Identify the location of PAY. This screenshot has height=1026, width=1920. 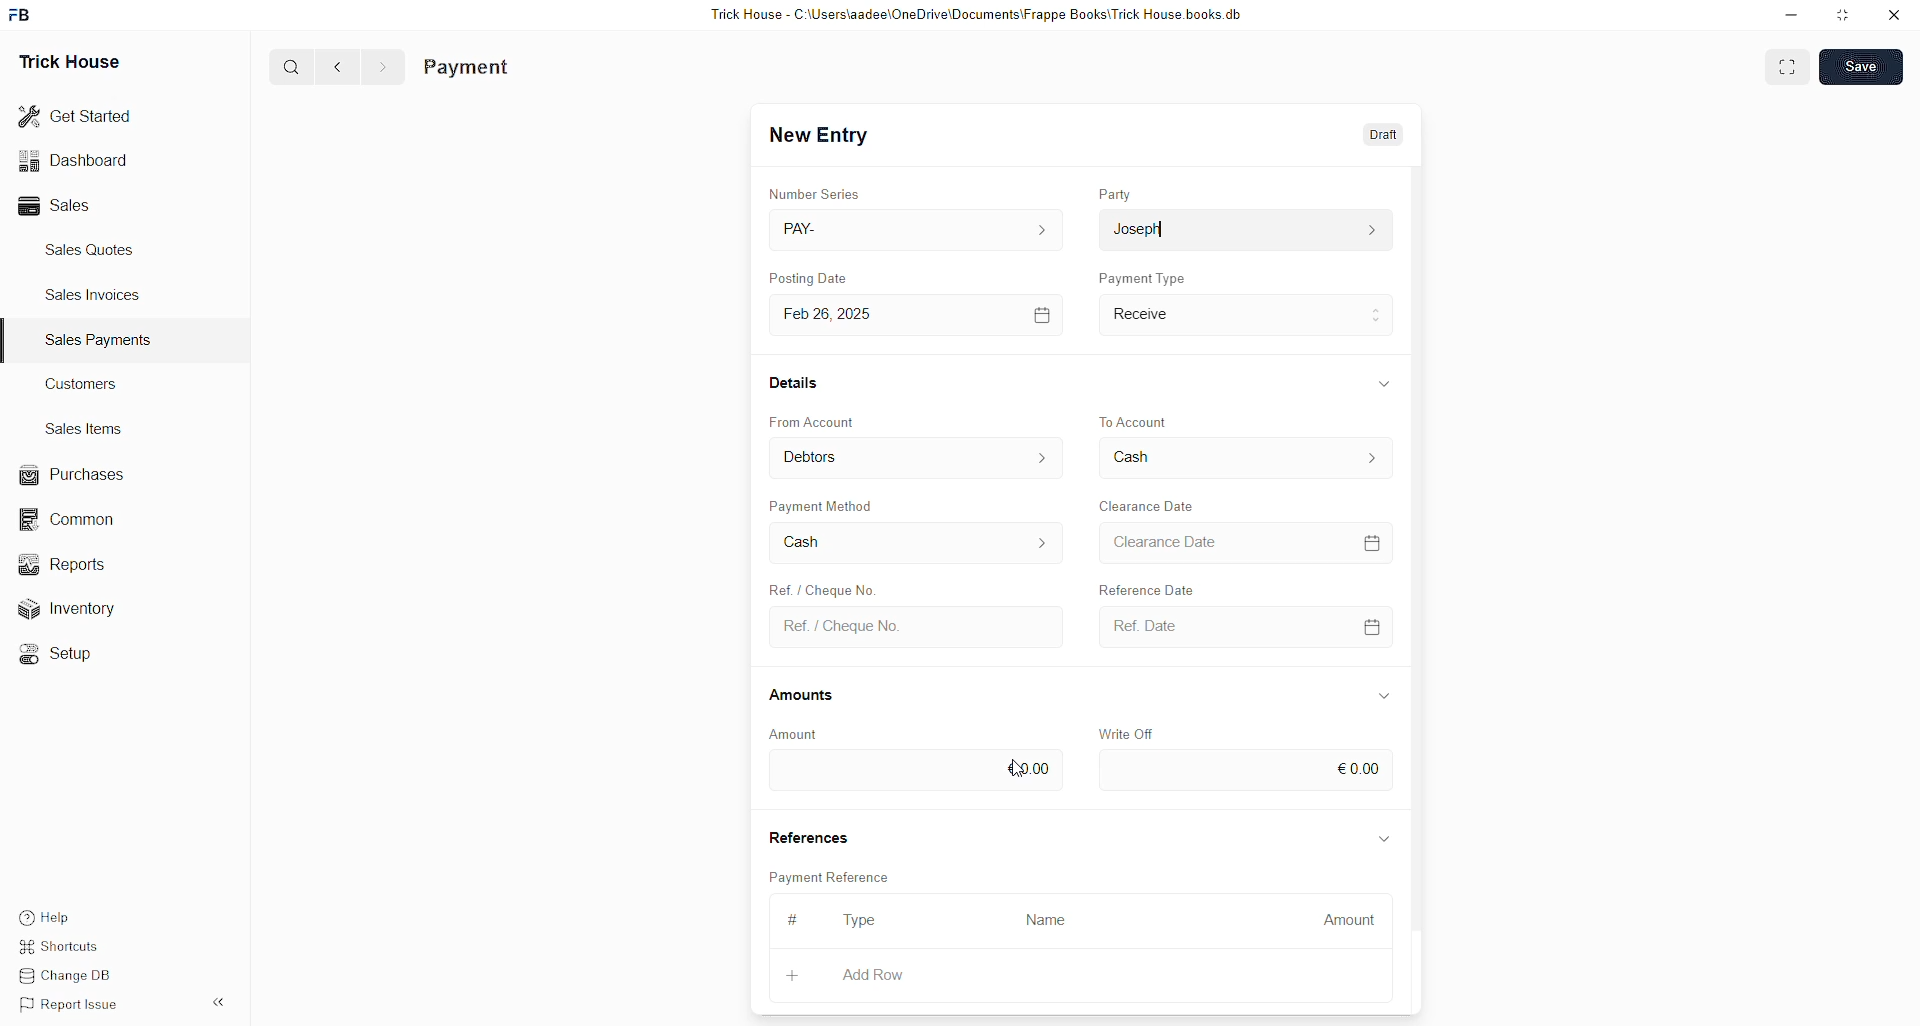
(920, 229).